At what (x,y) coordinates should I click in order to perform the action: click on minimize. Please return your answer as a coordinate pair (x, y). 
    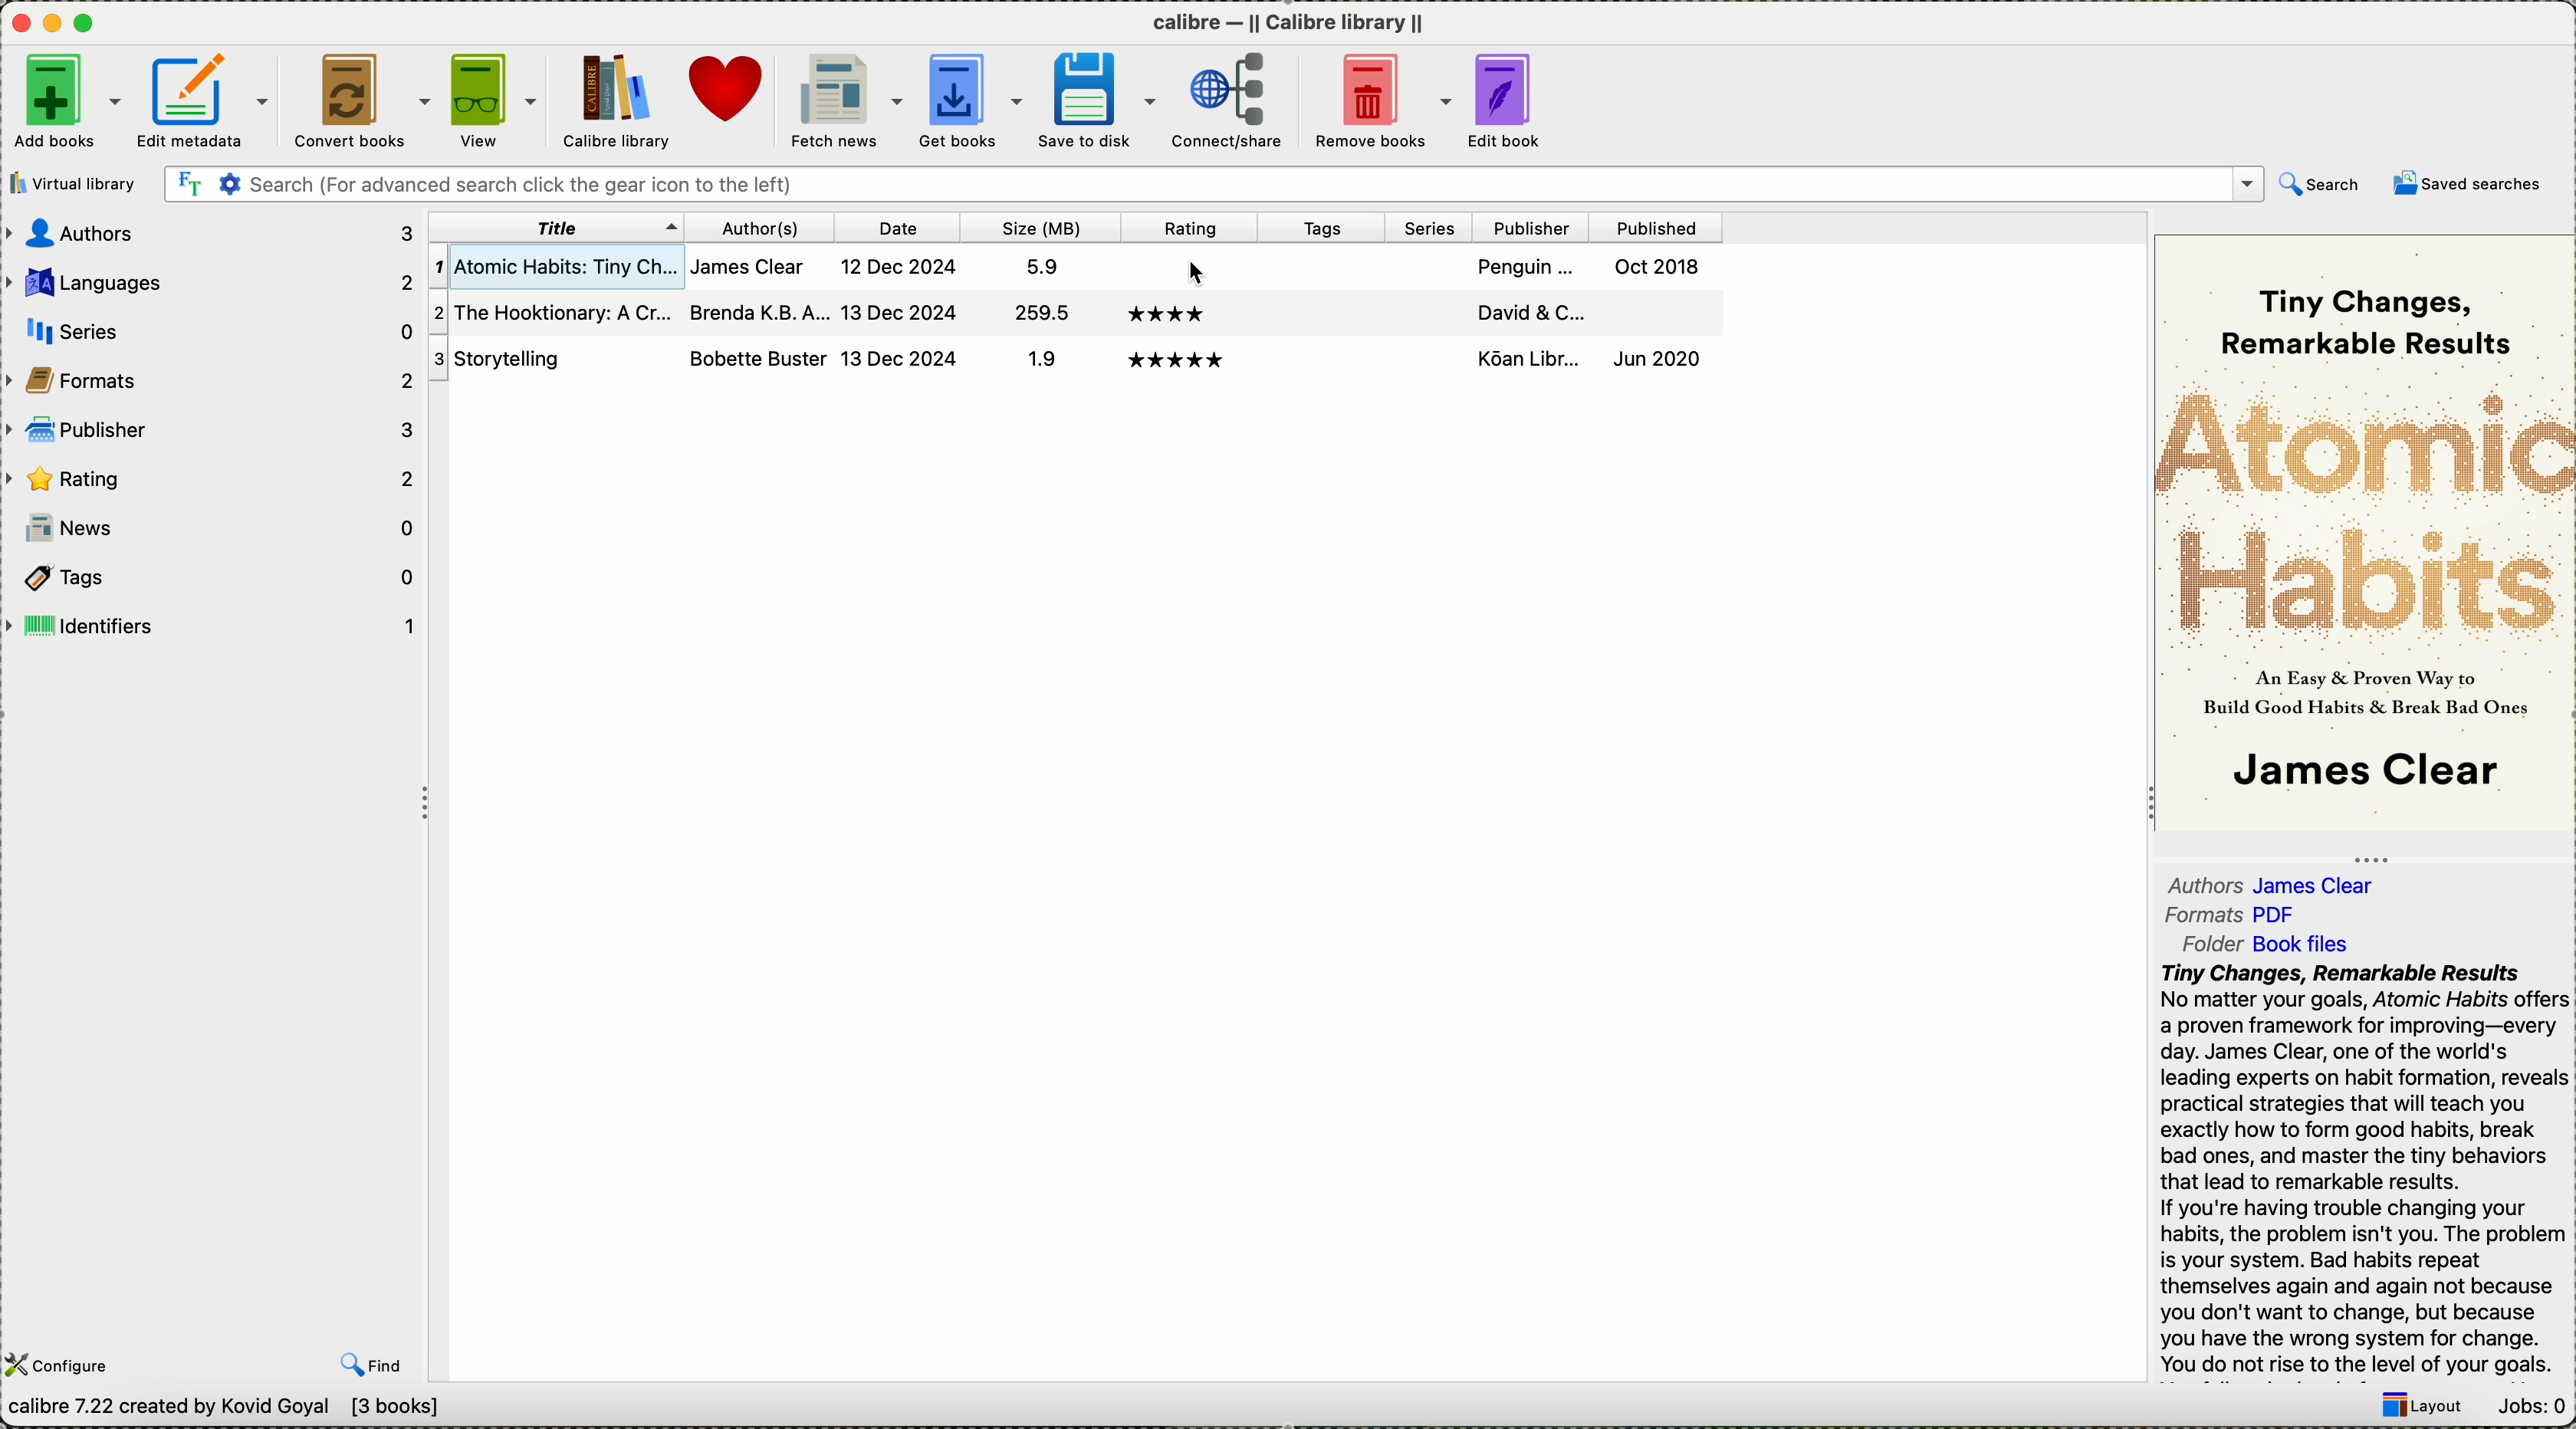
    Looking at the image, I should click on (53, 21).